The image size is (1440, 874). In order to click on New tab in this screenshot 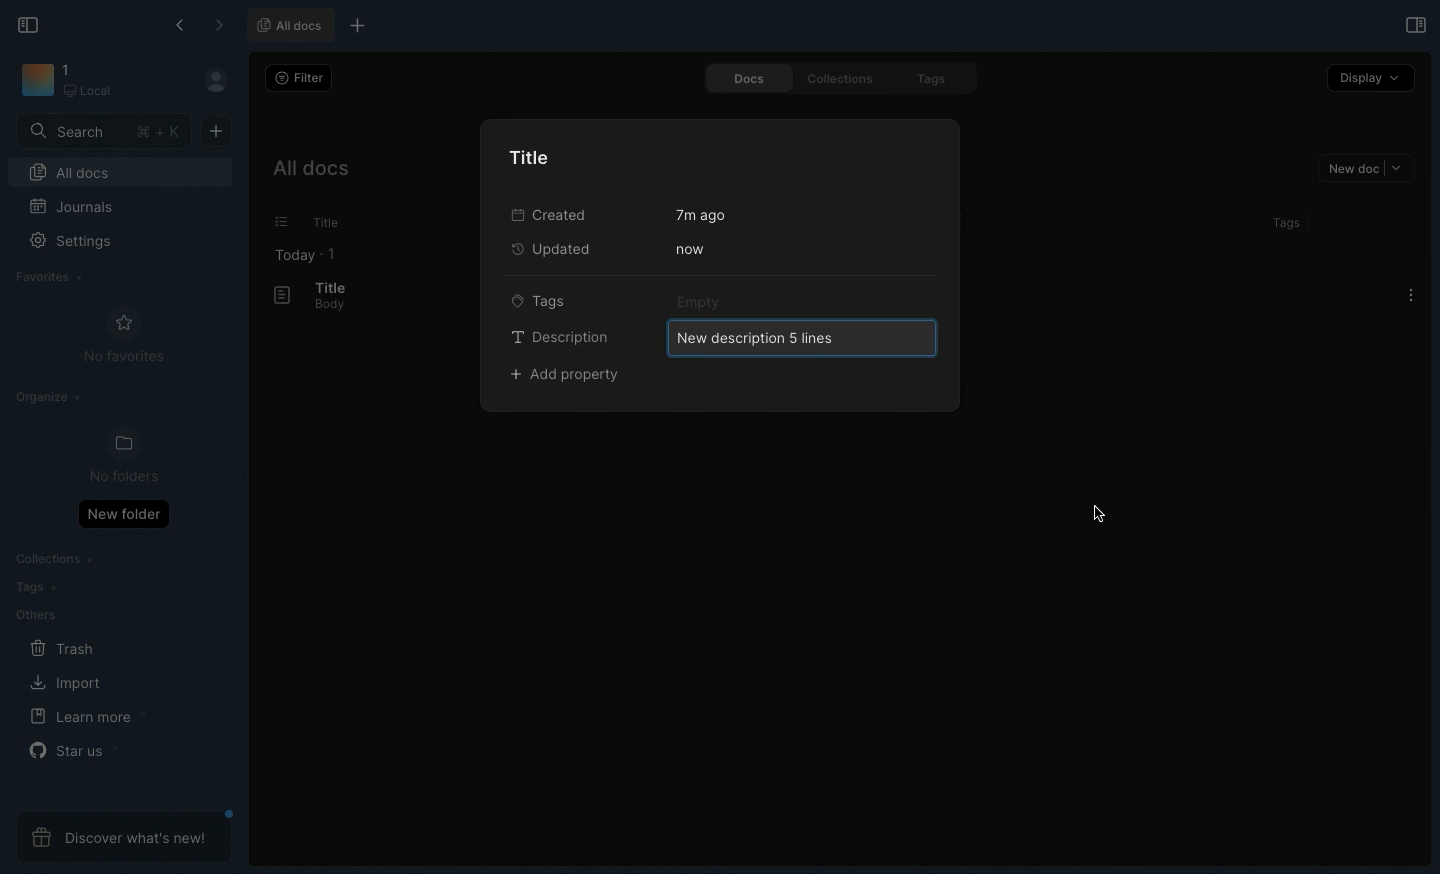, I will do `click(354, 27)`.